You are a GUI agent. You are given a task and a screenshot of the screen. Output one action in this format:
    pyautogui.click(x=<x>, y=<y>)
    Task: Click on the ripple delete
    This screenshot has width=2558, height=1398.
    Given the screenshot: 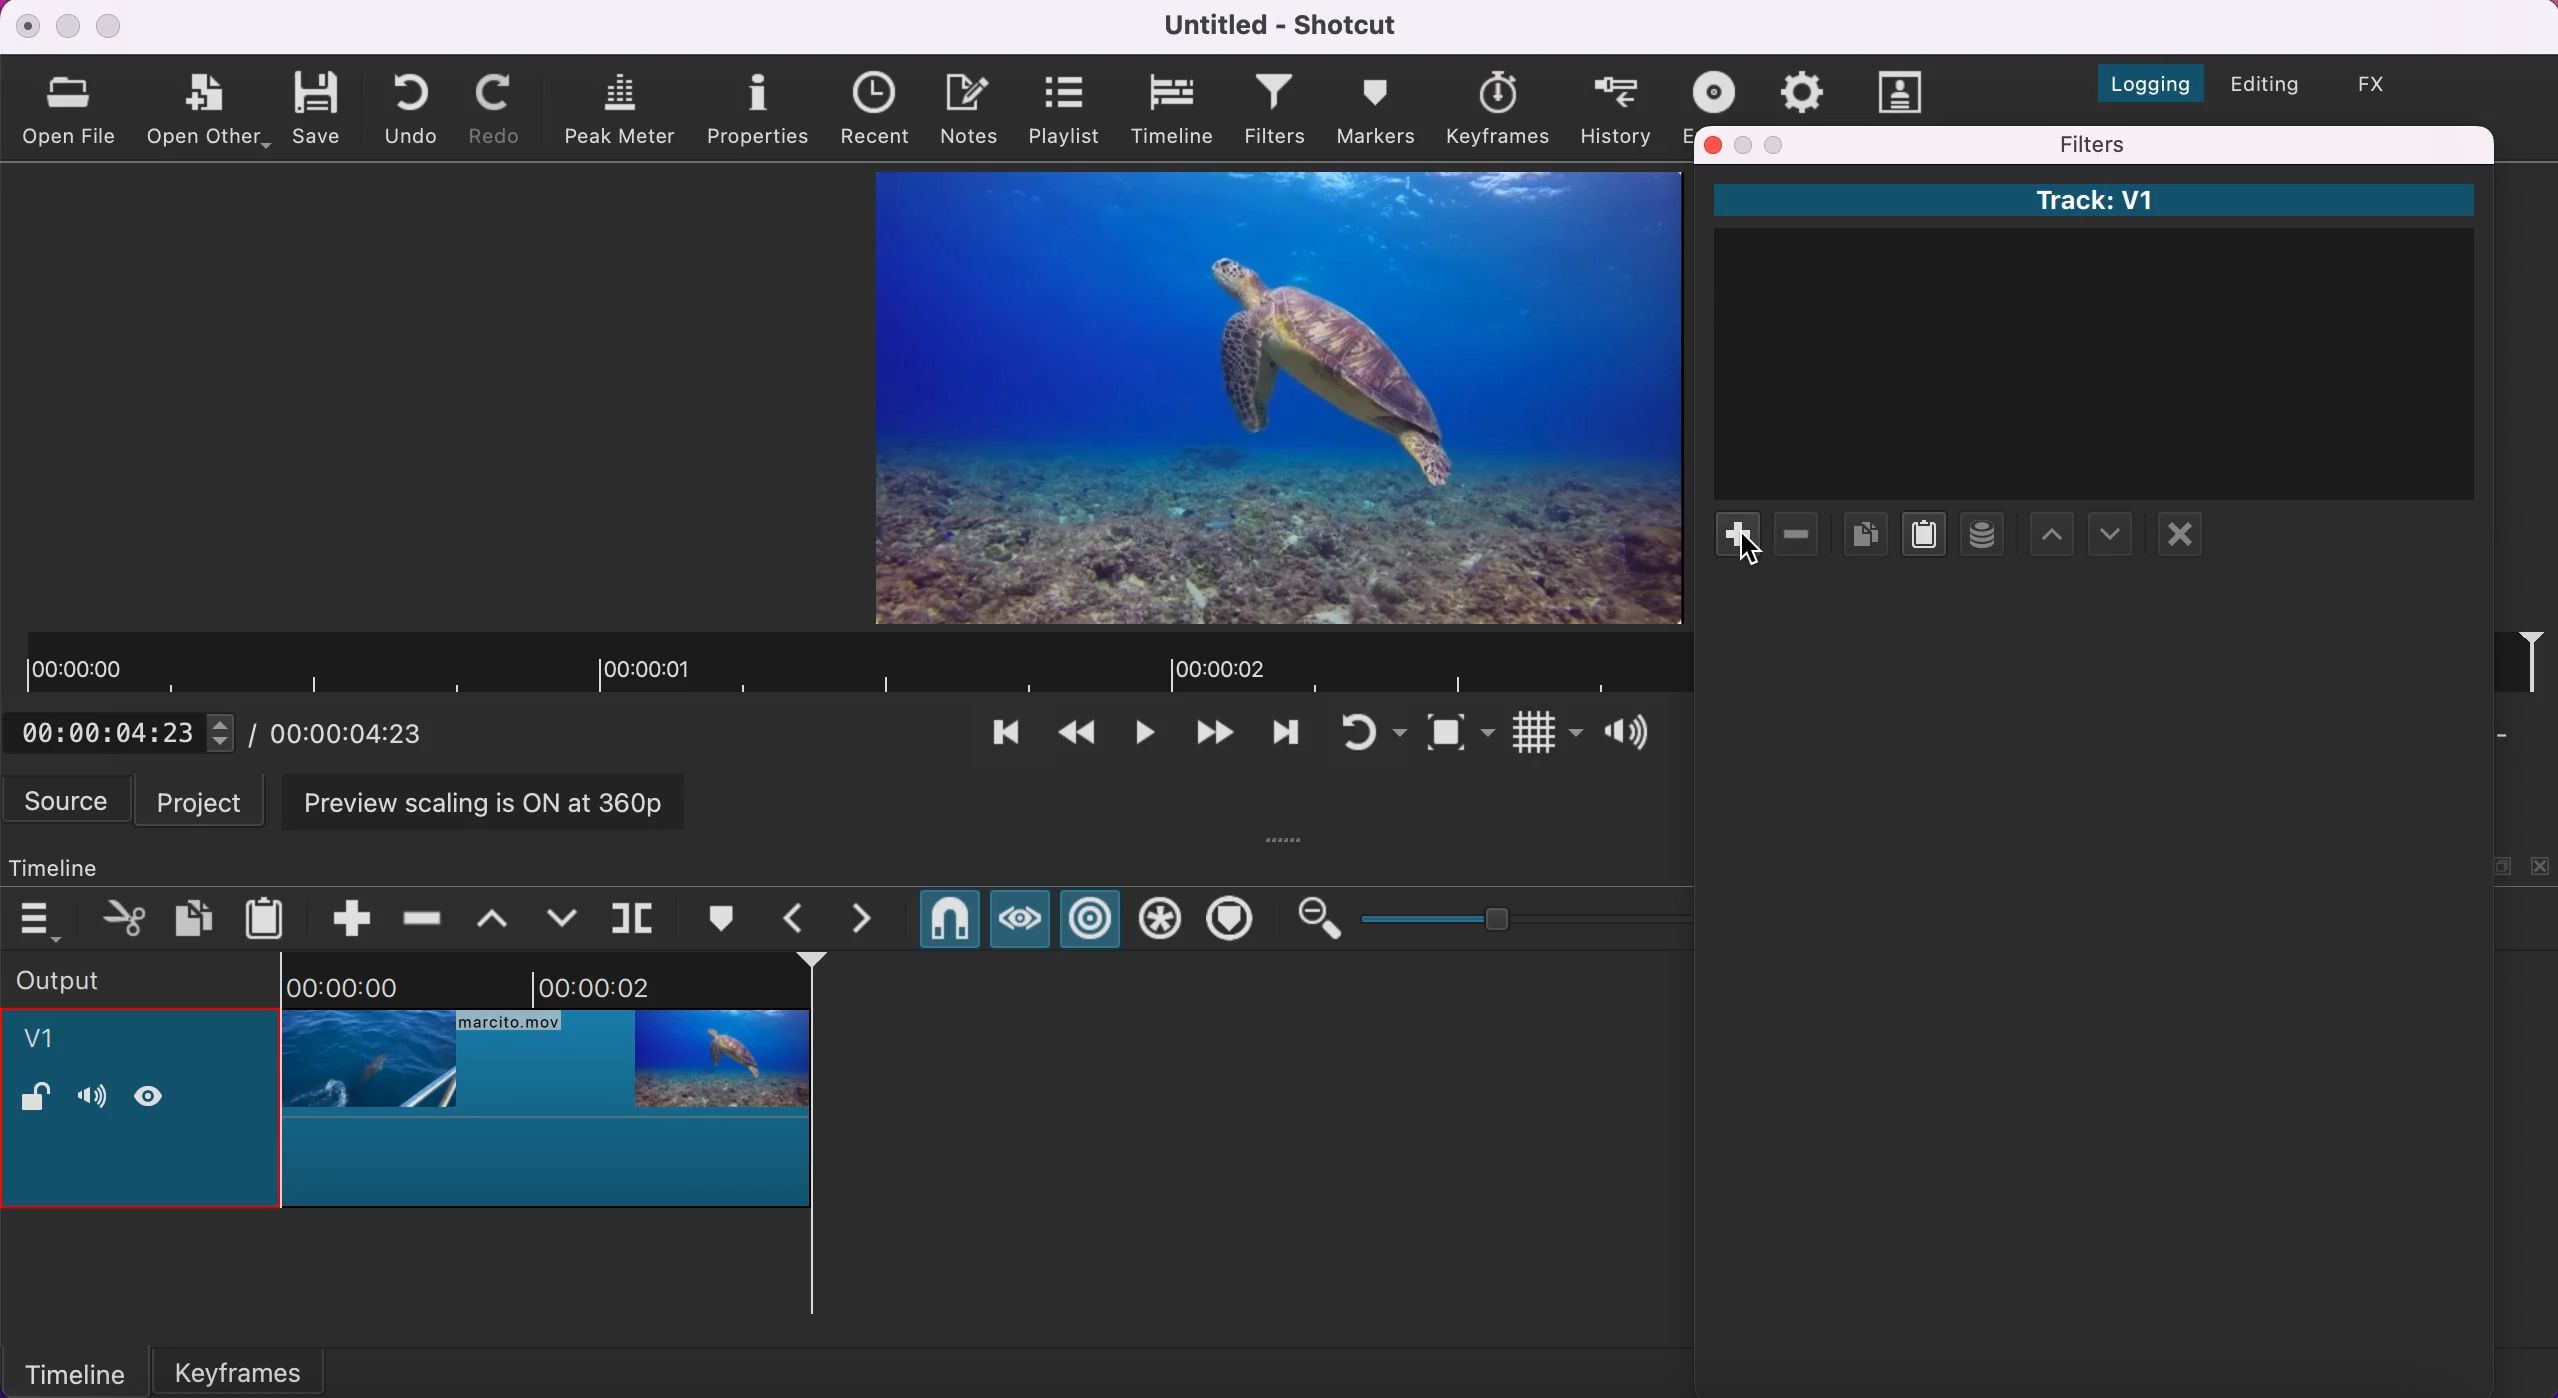 What is the action you would take?
    pyautogui.click(x=424, y=912)
    